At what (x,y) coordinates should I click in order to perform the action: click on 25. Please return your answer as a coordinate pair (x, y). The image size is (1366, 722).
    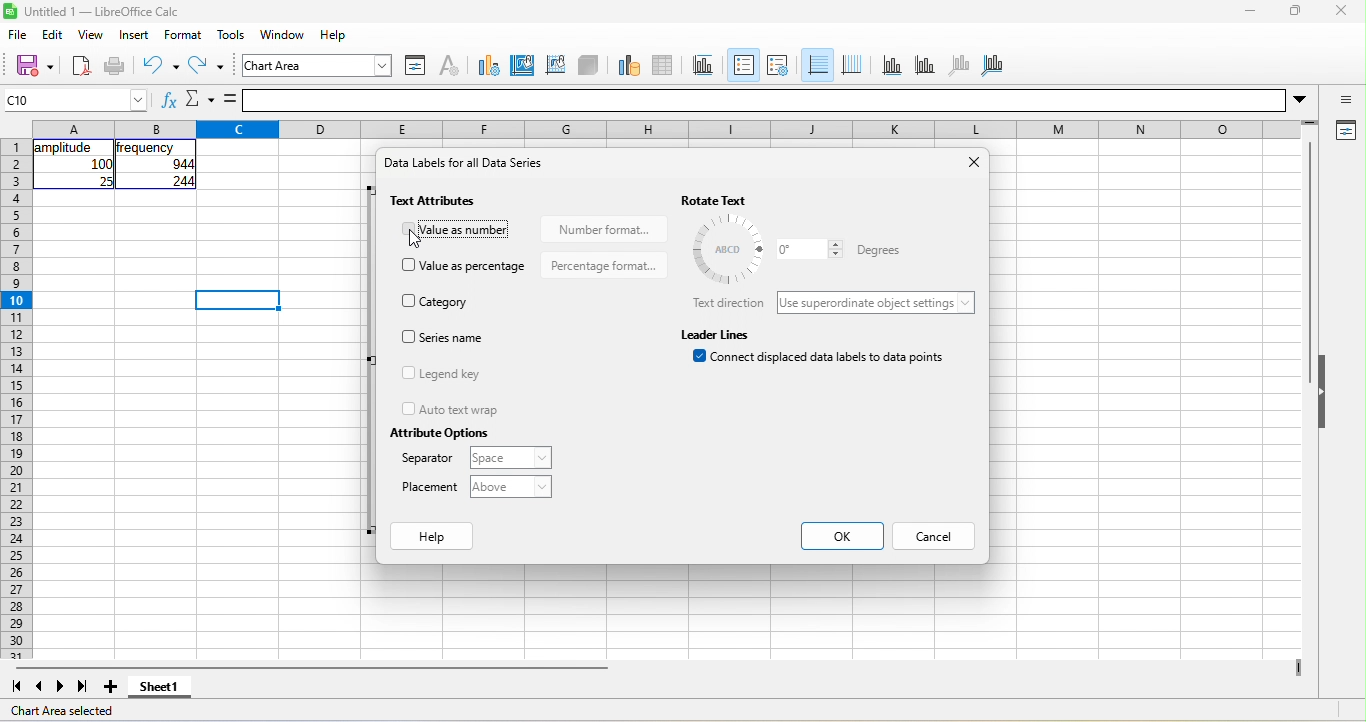
    Looking at the image, I should click on (104, 181).